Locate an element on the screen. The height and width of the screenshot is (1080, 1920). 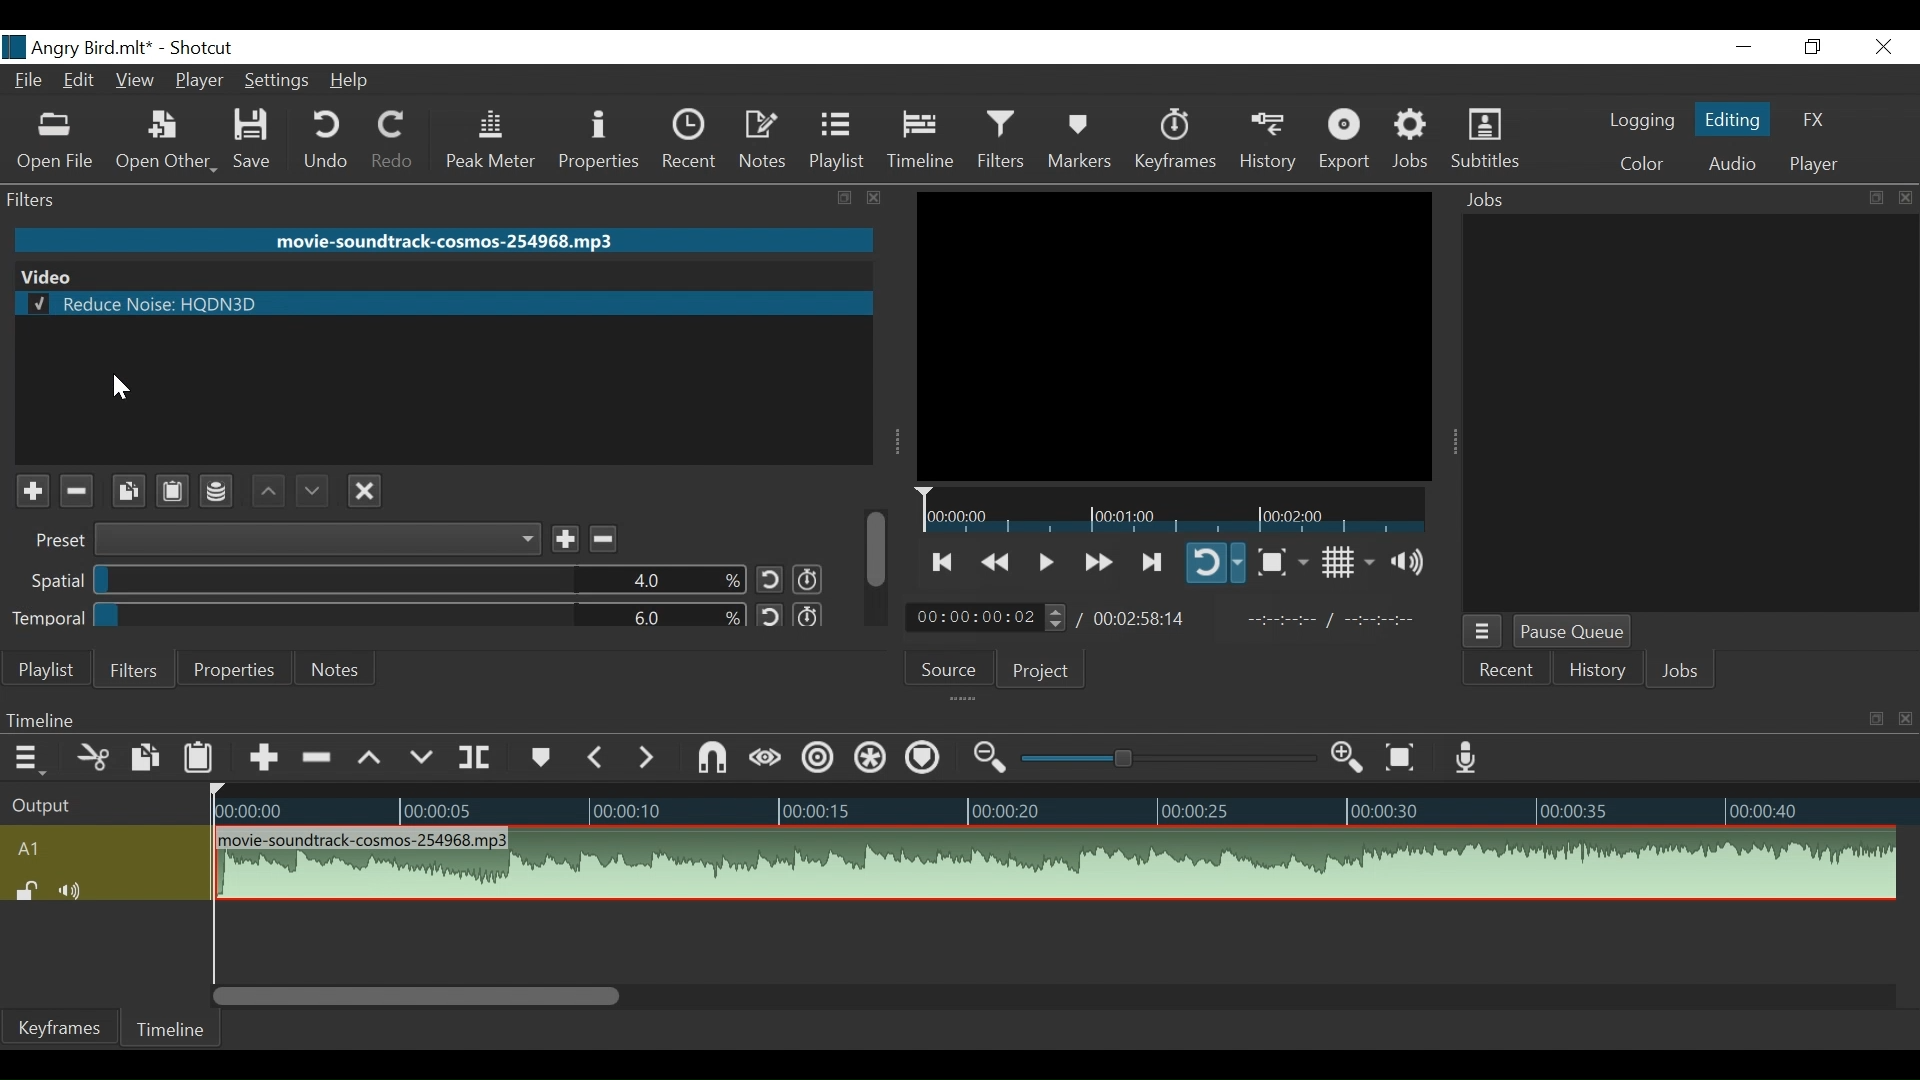
Notes is located at coordinates (339, 669).